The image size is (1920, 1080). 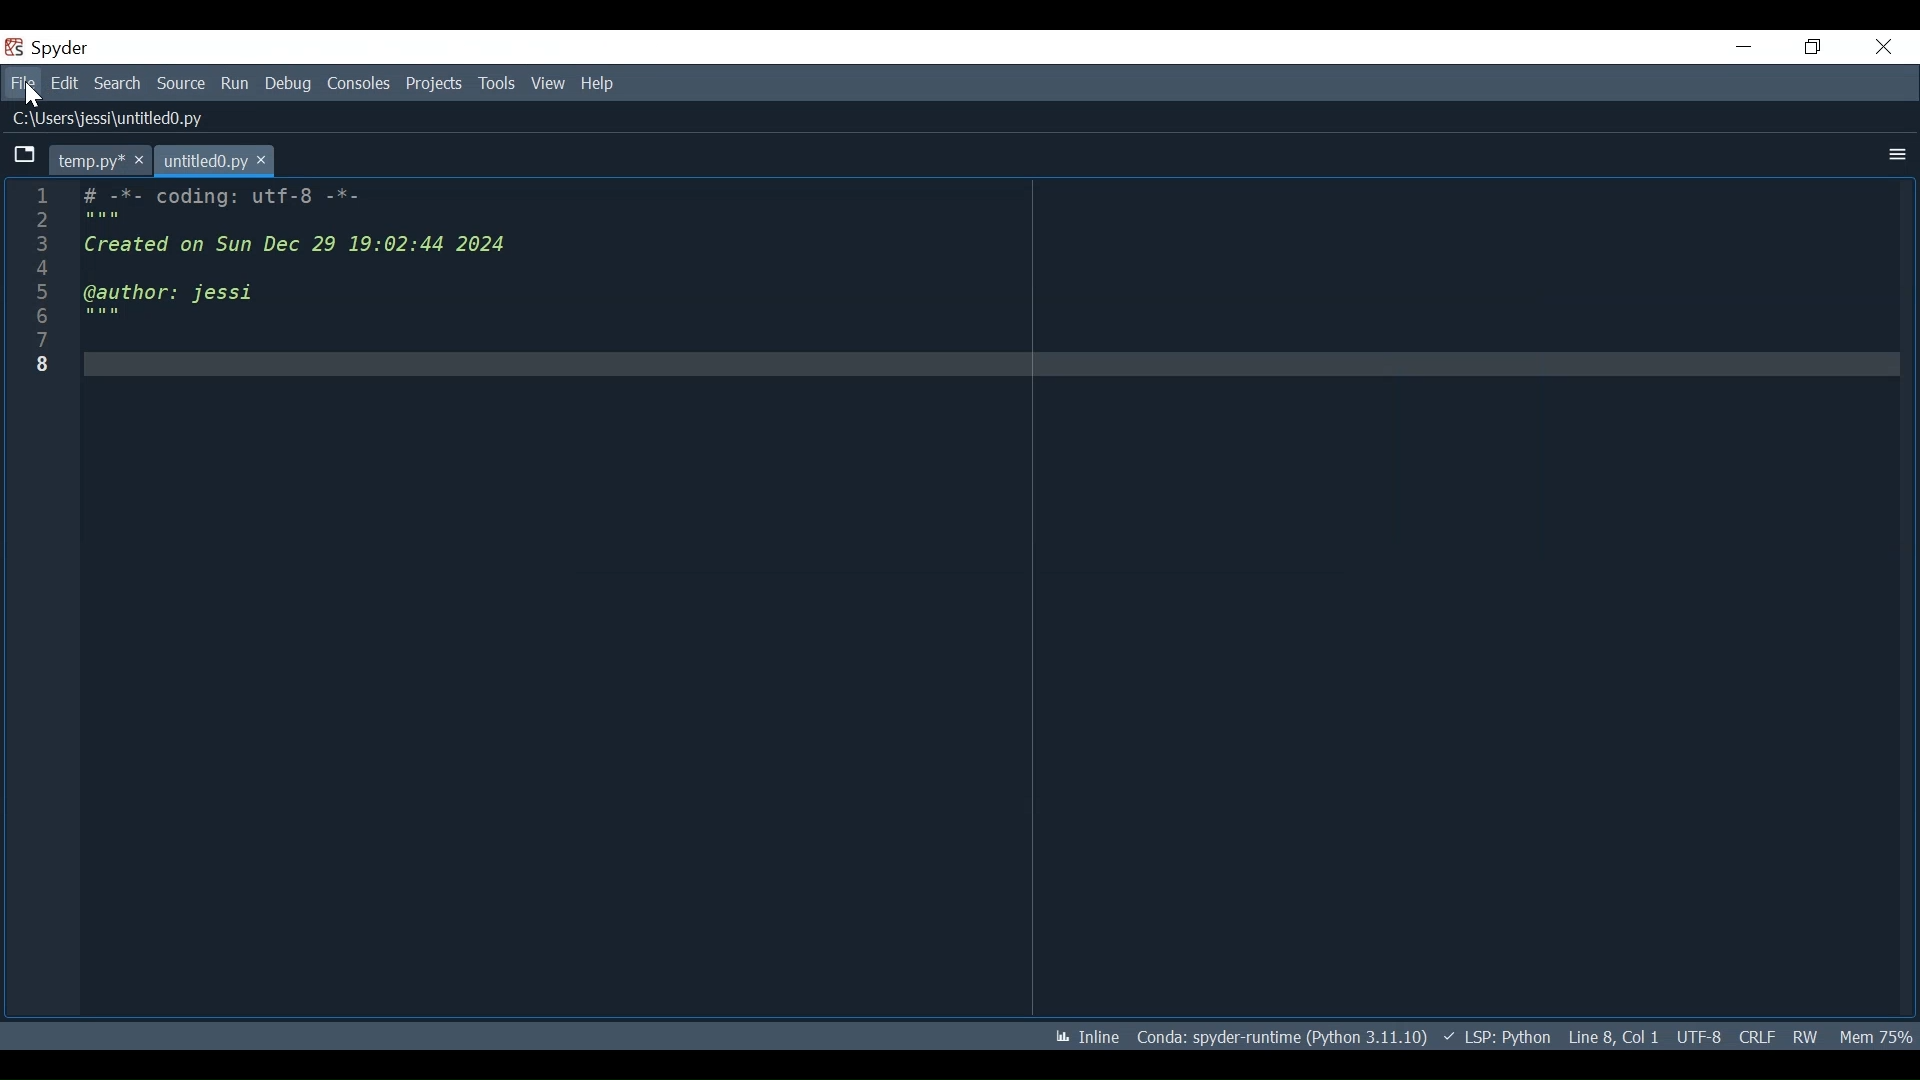 What do you see at coordinates (977, 278) in the screenshot?
I see `# -*- coding: utf-8 -*- """ Spyder Editor  This is a temporary script file. """` at bounding box center [977, 278].